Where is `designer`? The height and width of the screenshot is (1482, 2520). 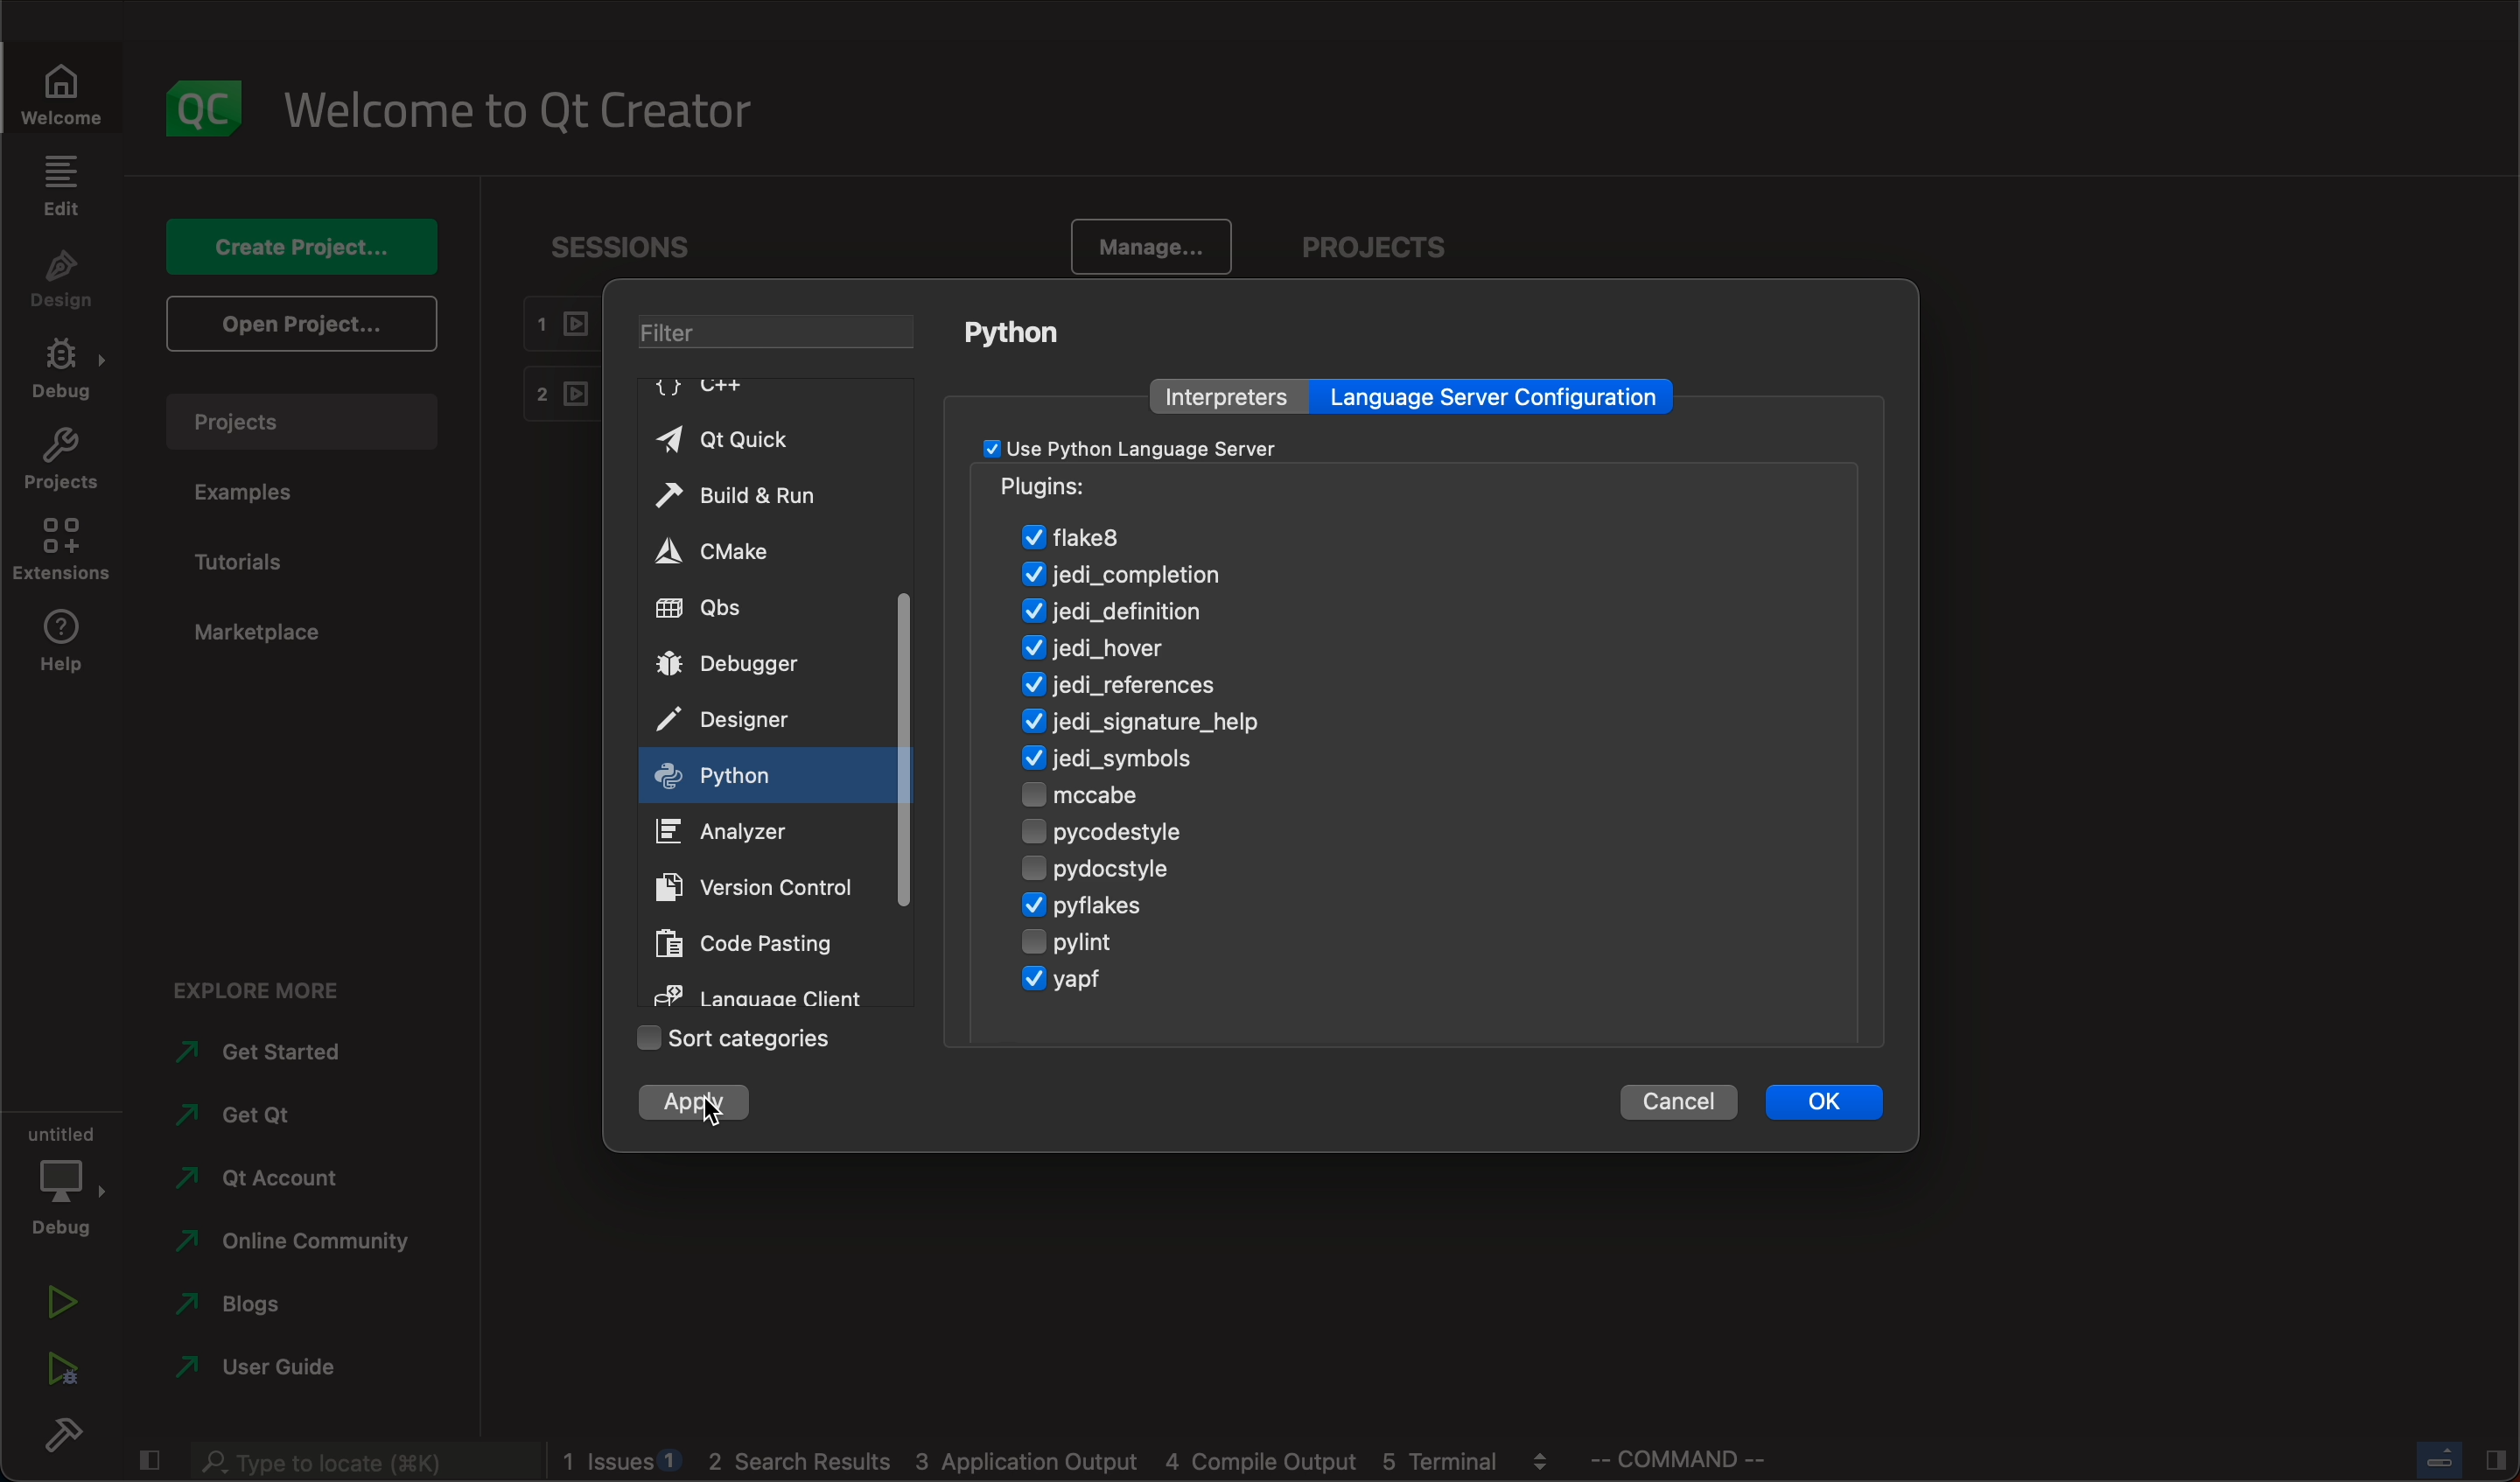
designer is located at coordinates (748, 715).